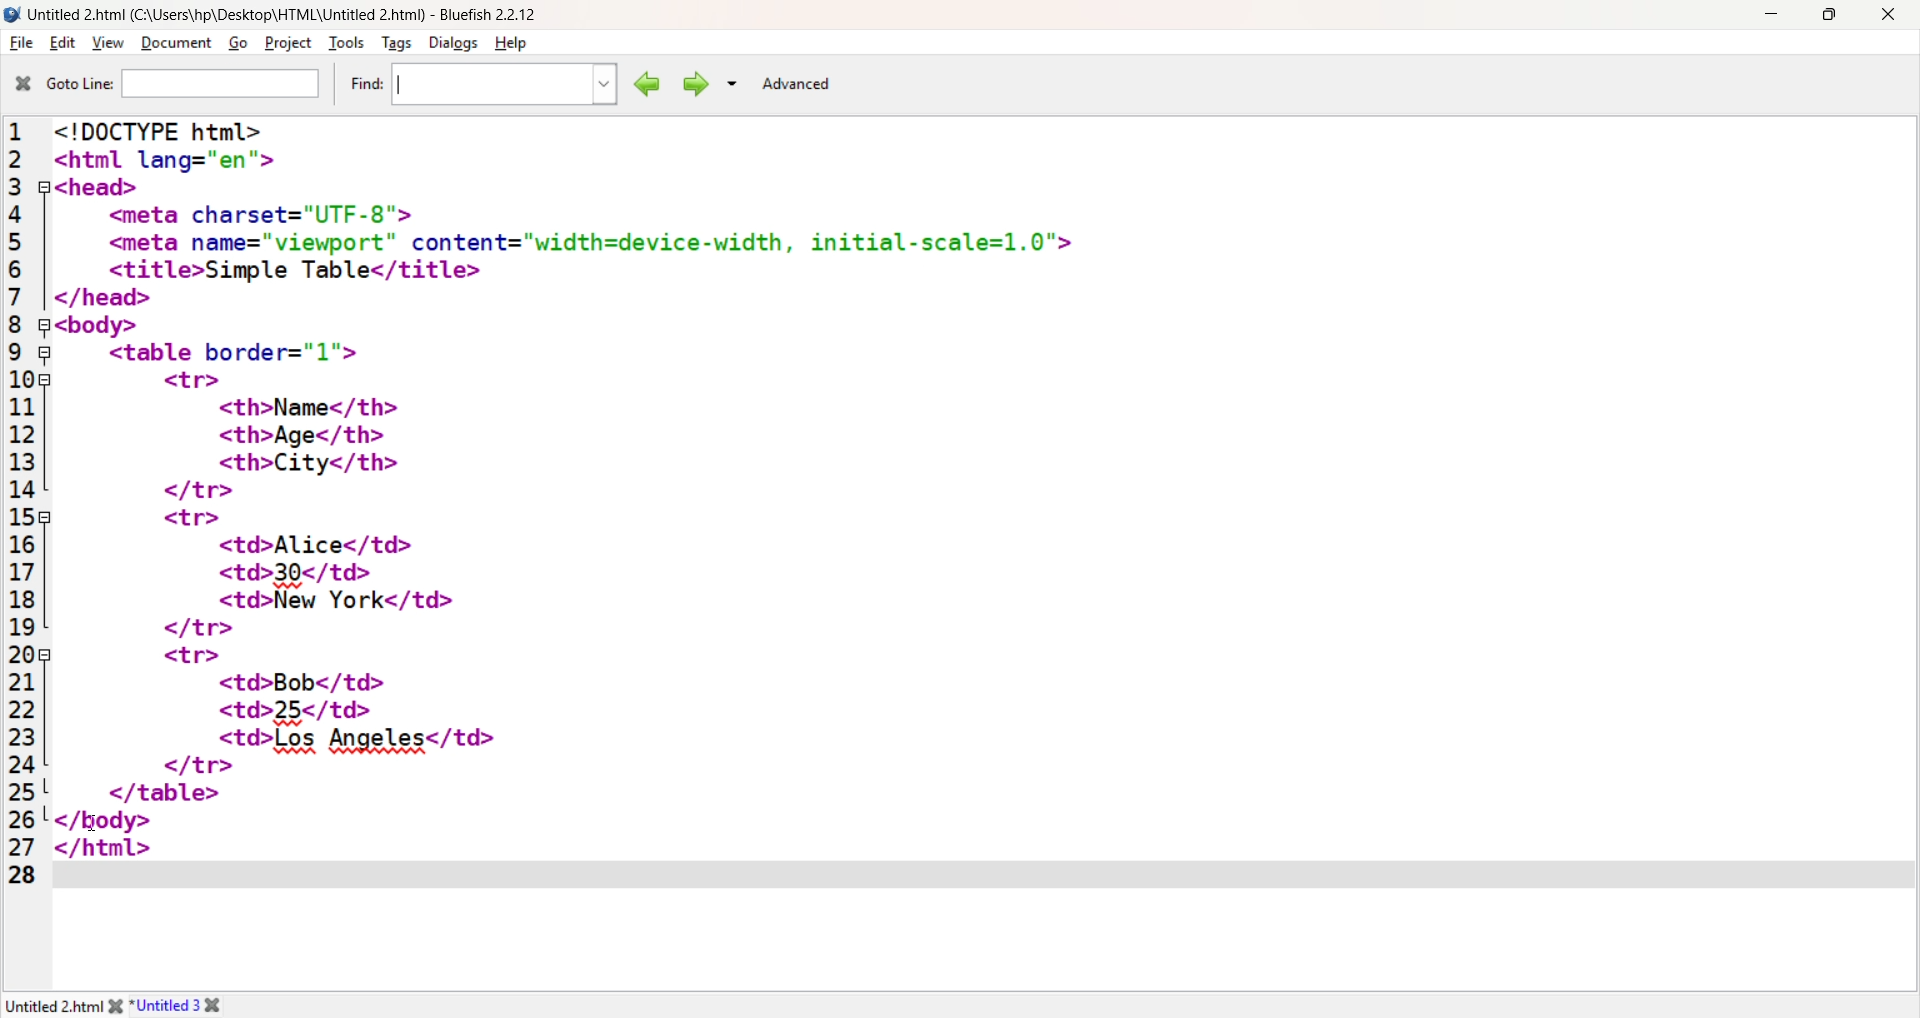  Describe the element at coordinates (175, 44) in the screenshot. I see `Document` at that location.